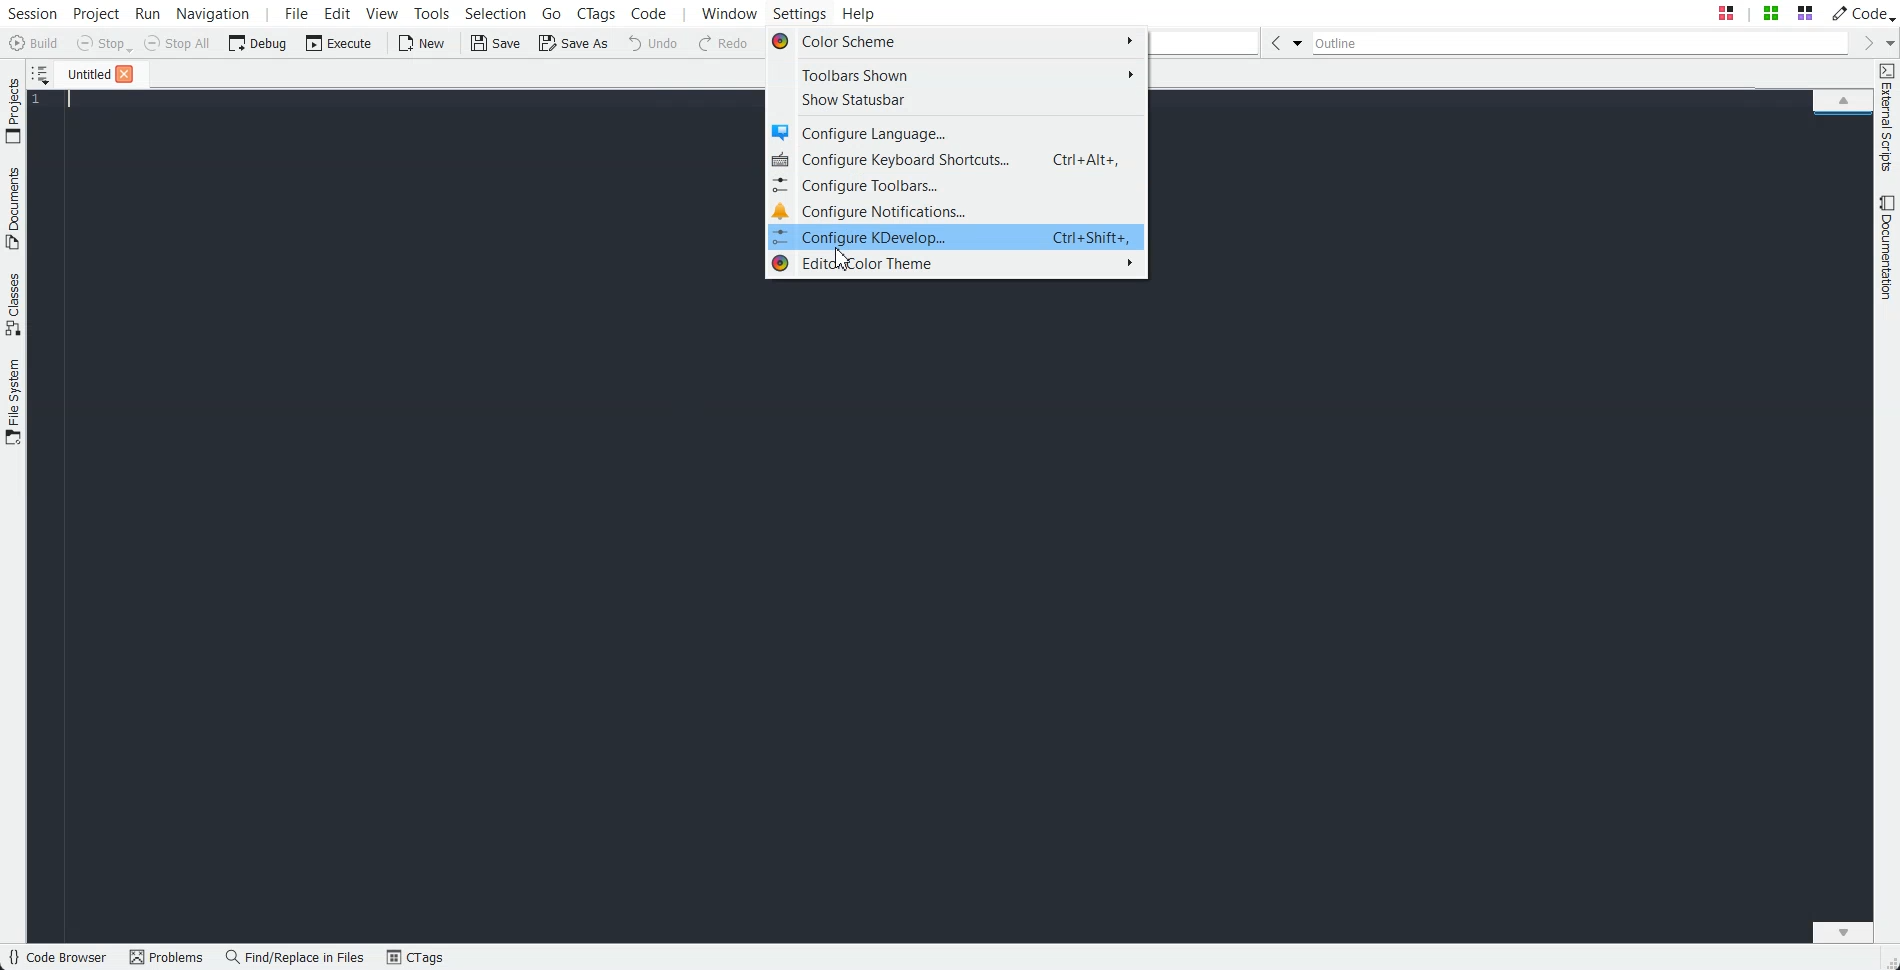 This screenshot has width=1900, height=970. I want to click on Execute, so click(339, 42).